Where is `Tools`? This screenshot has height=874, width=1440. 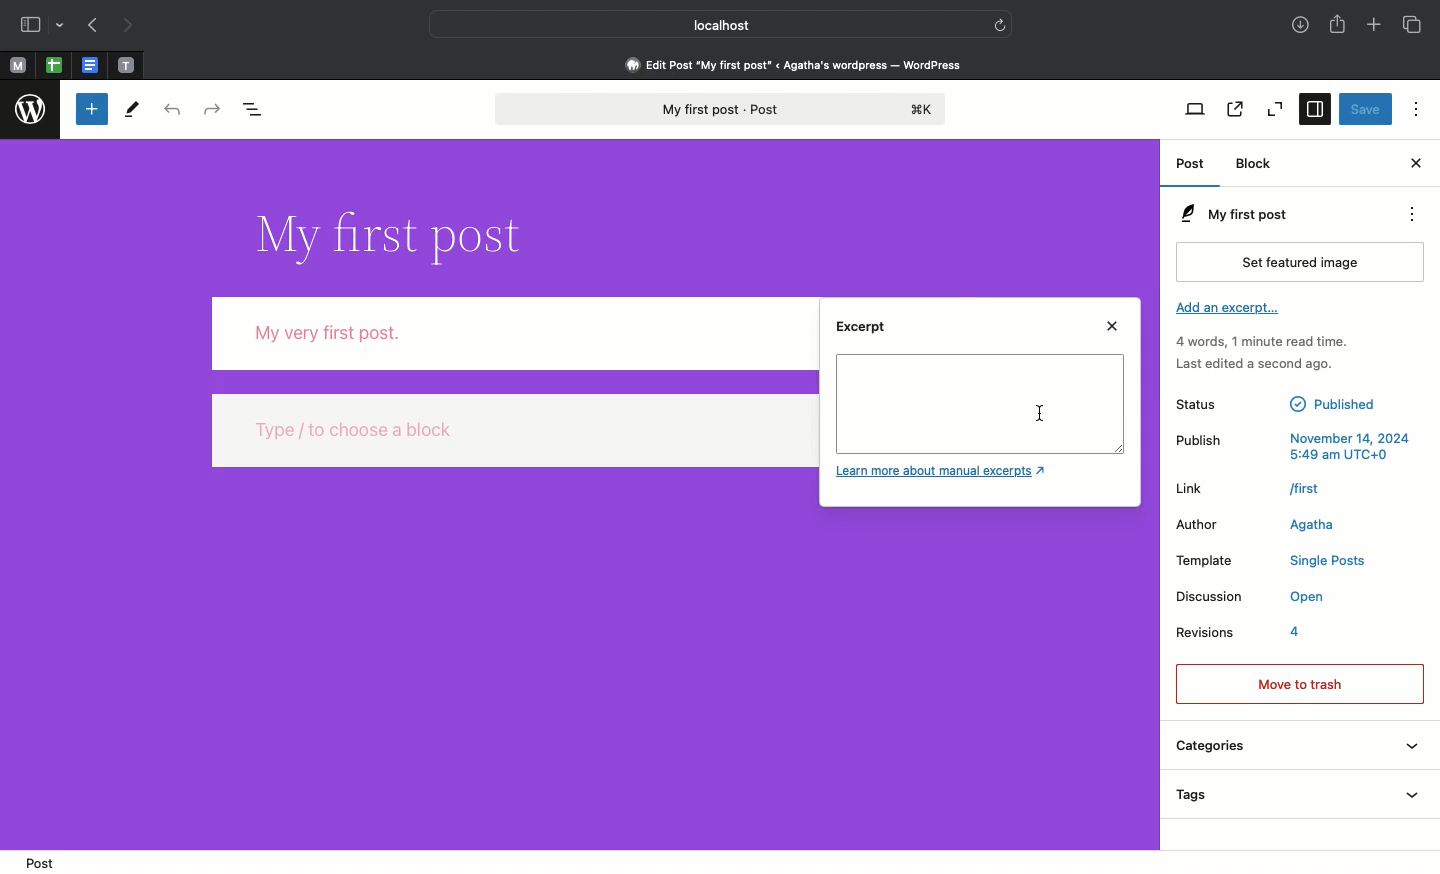
Tools is located at coordinates (133, 109).